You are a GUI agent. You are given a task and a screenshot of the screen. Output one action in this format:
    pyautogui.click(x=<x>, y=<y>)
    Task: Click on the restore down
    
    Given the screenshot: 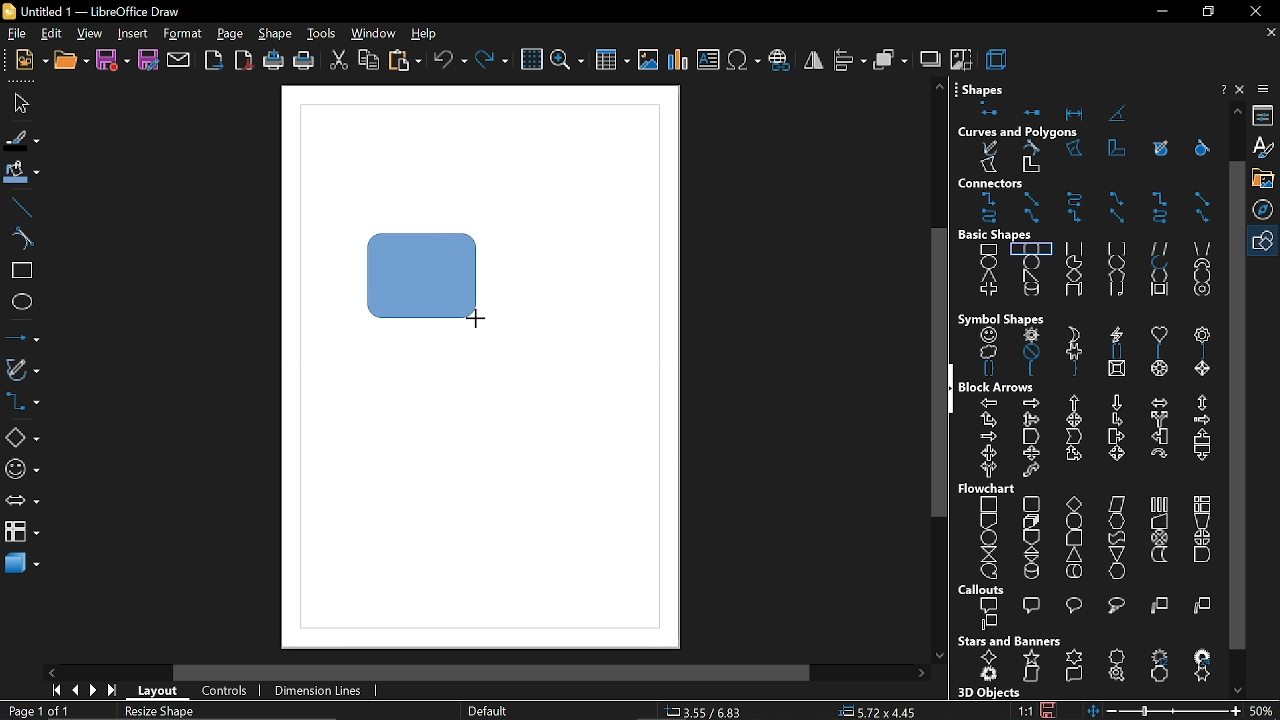 What is the action you would take?
    pyautogui.click(x=1206, y=12)
    